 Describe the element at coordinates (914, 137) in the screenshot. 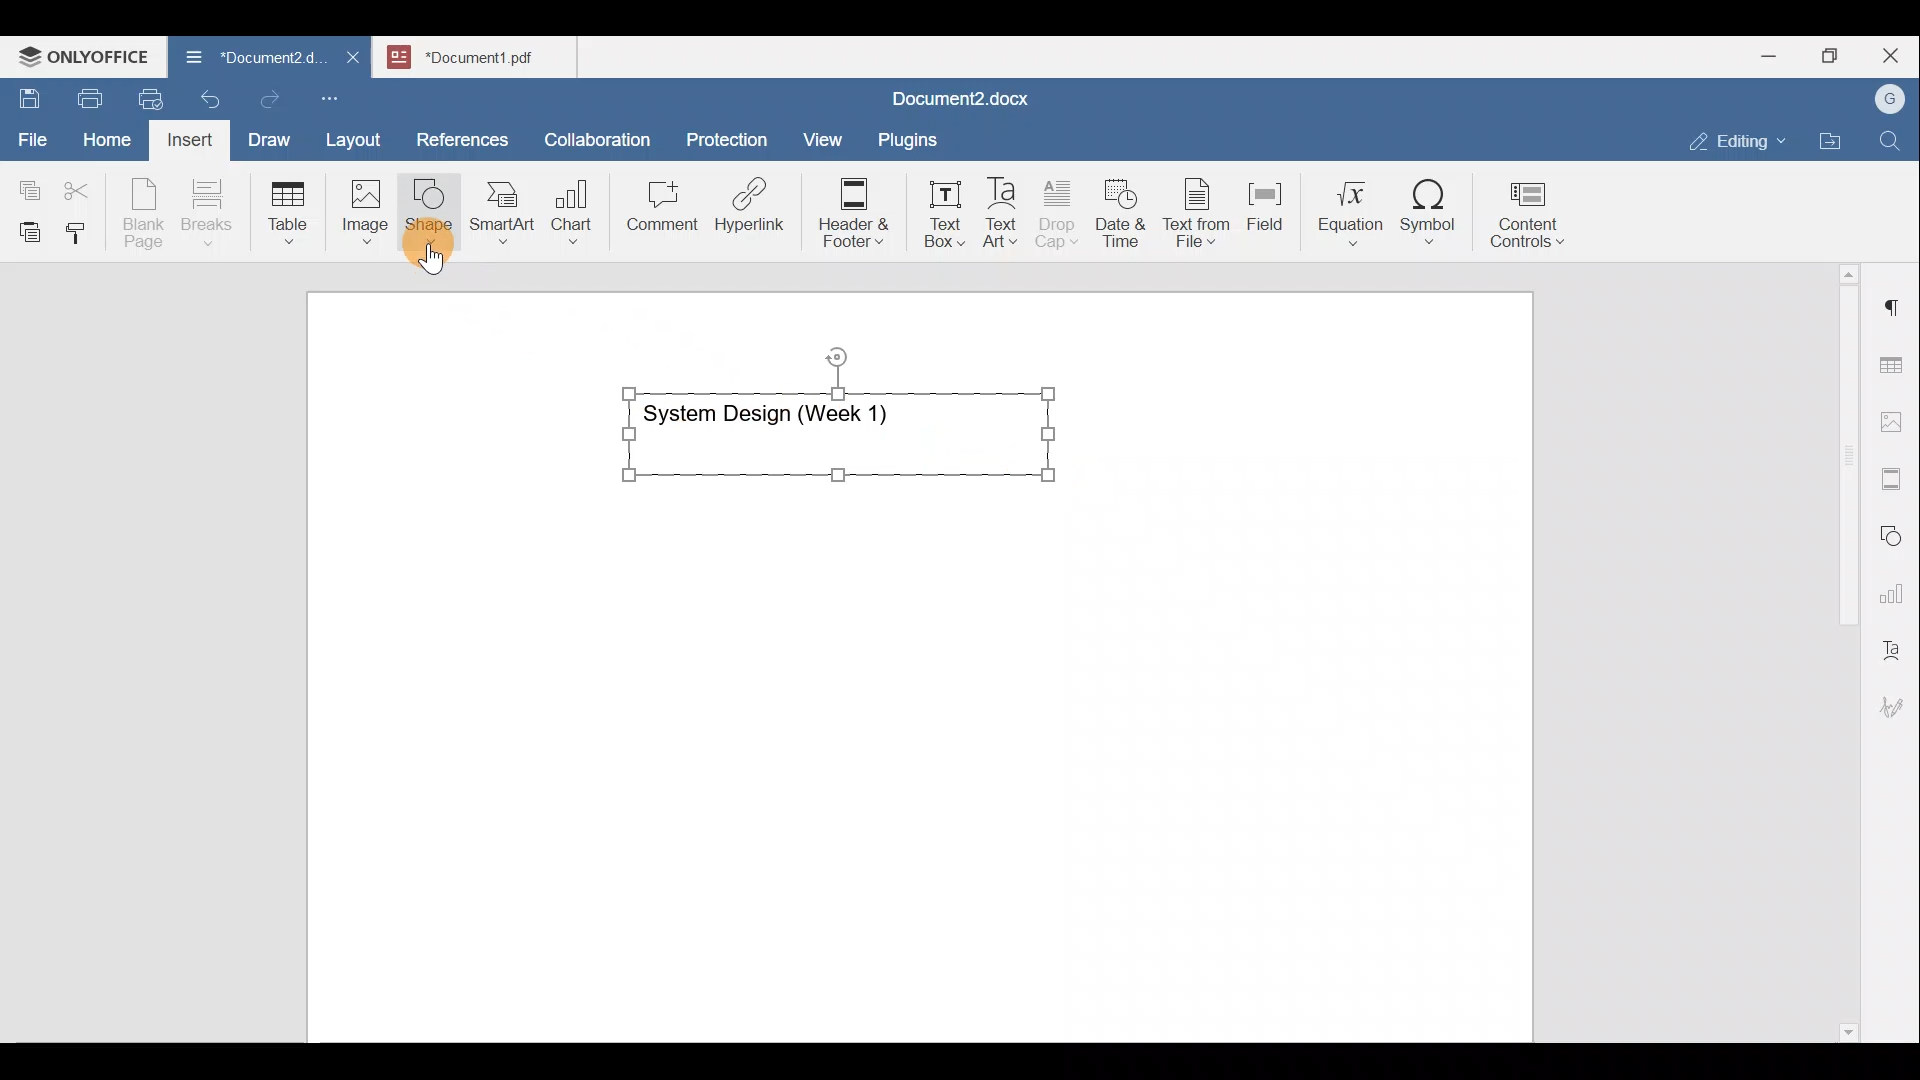

I see `Plugins` at that location.